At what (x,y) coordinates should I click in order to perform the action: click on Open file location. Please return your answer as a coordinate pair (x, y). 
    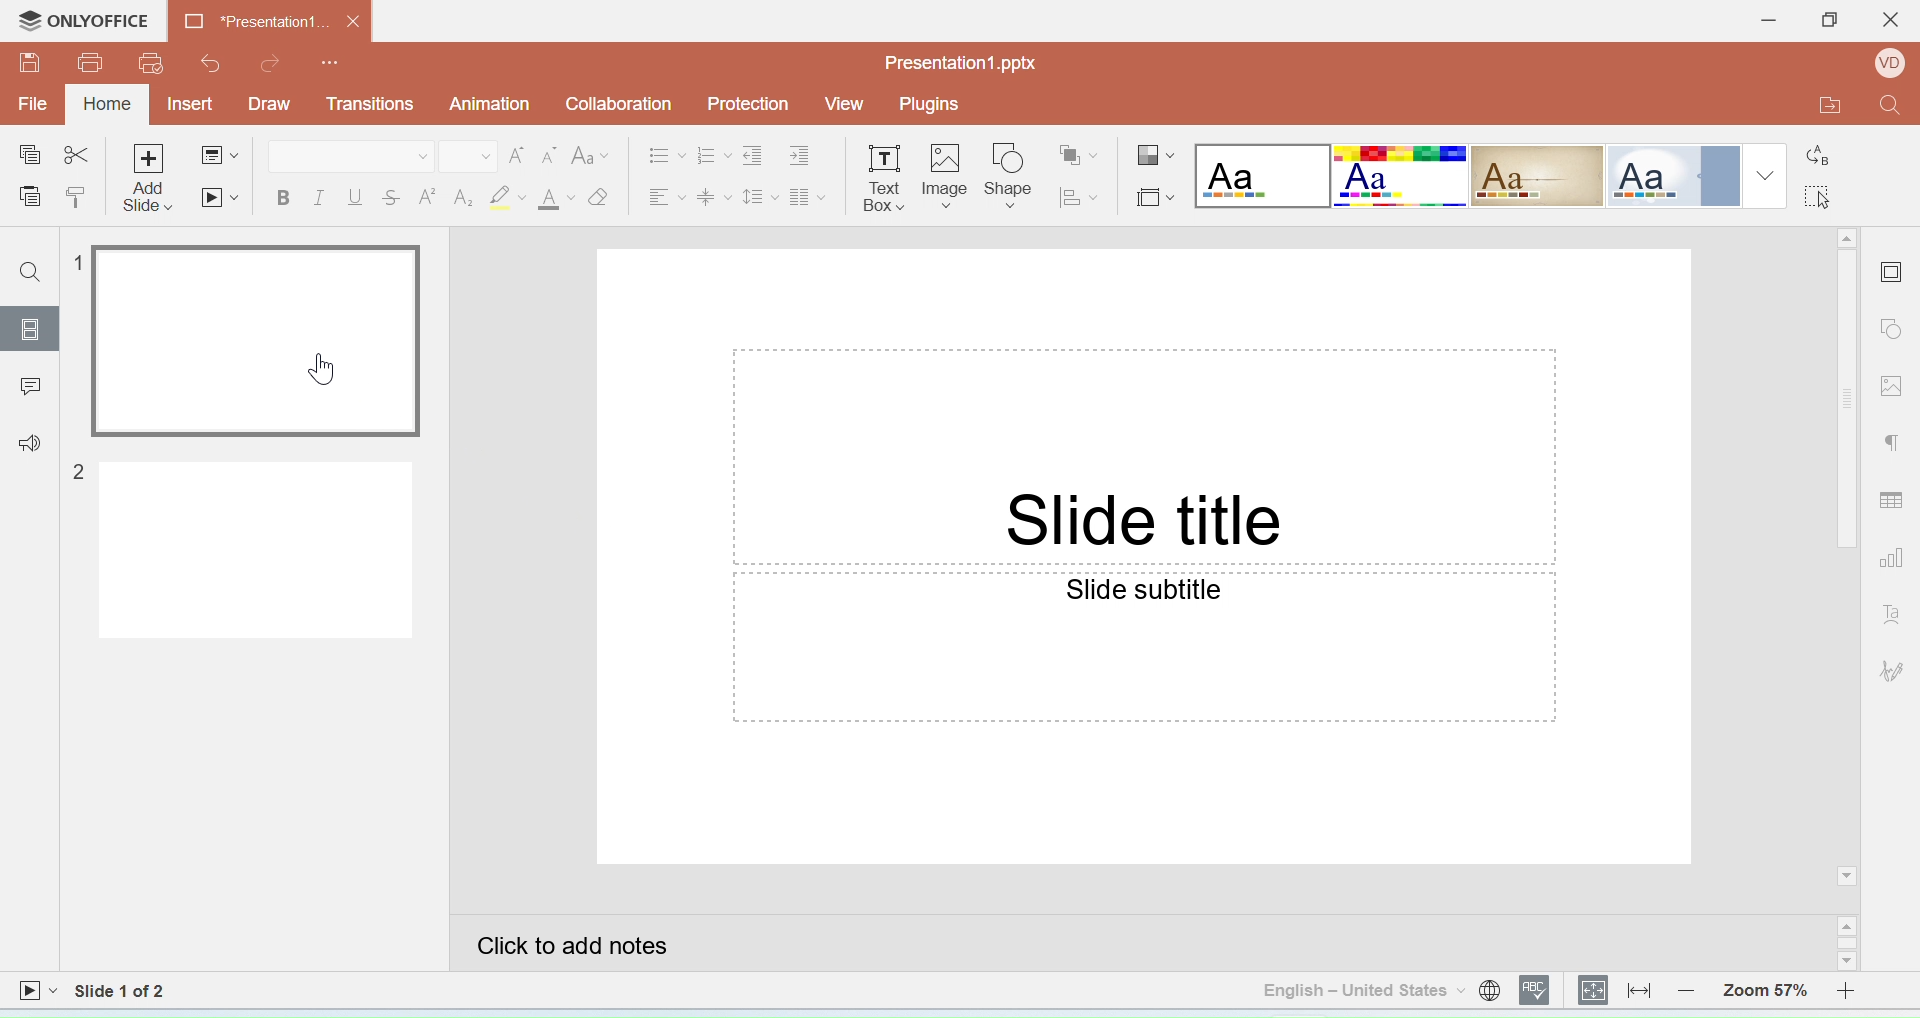
    Looking at the image, I should click on (1817, 107).